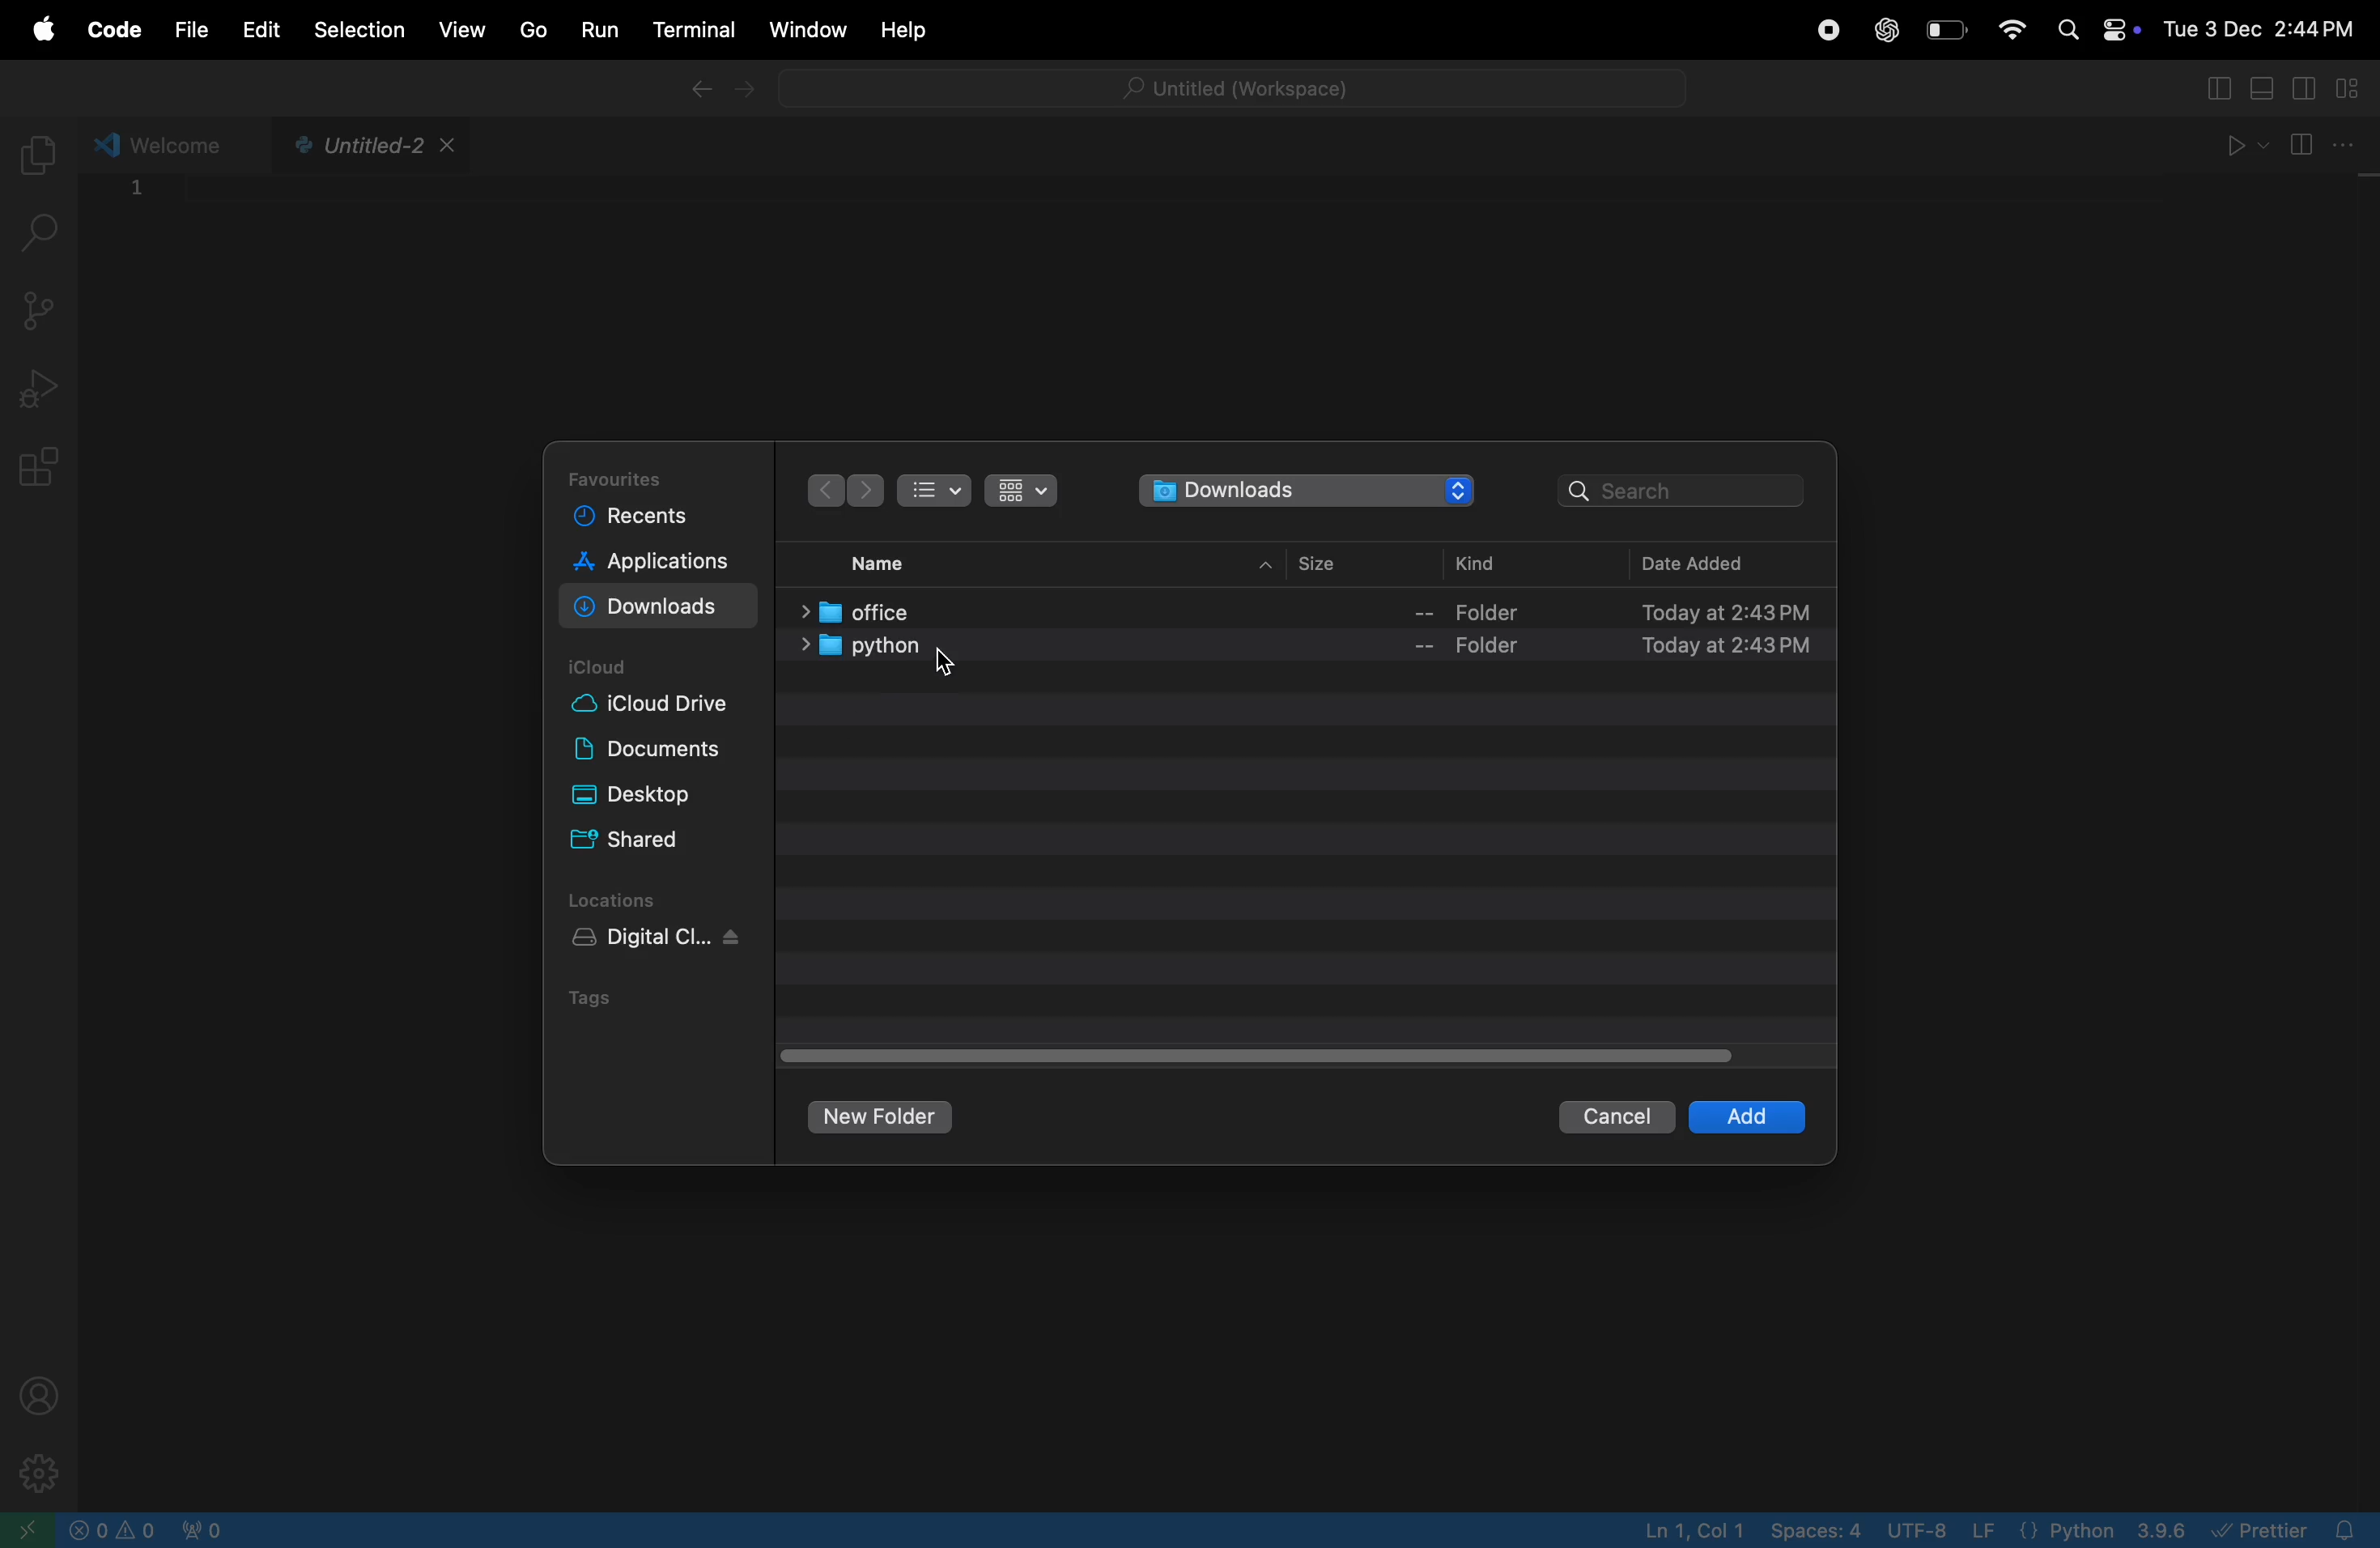 The image size is (2380, 1548). I want to click on shared, so click(649, 841).